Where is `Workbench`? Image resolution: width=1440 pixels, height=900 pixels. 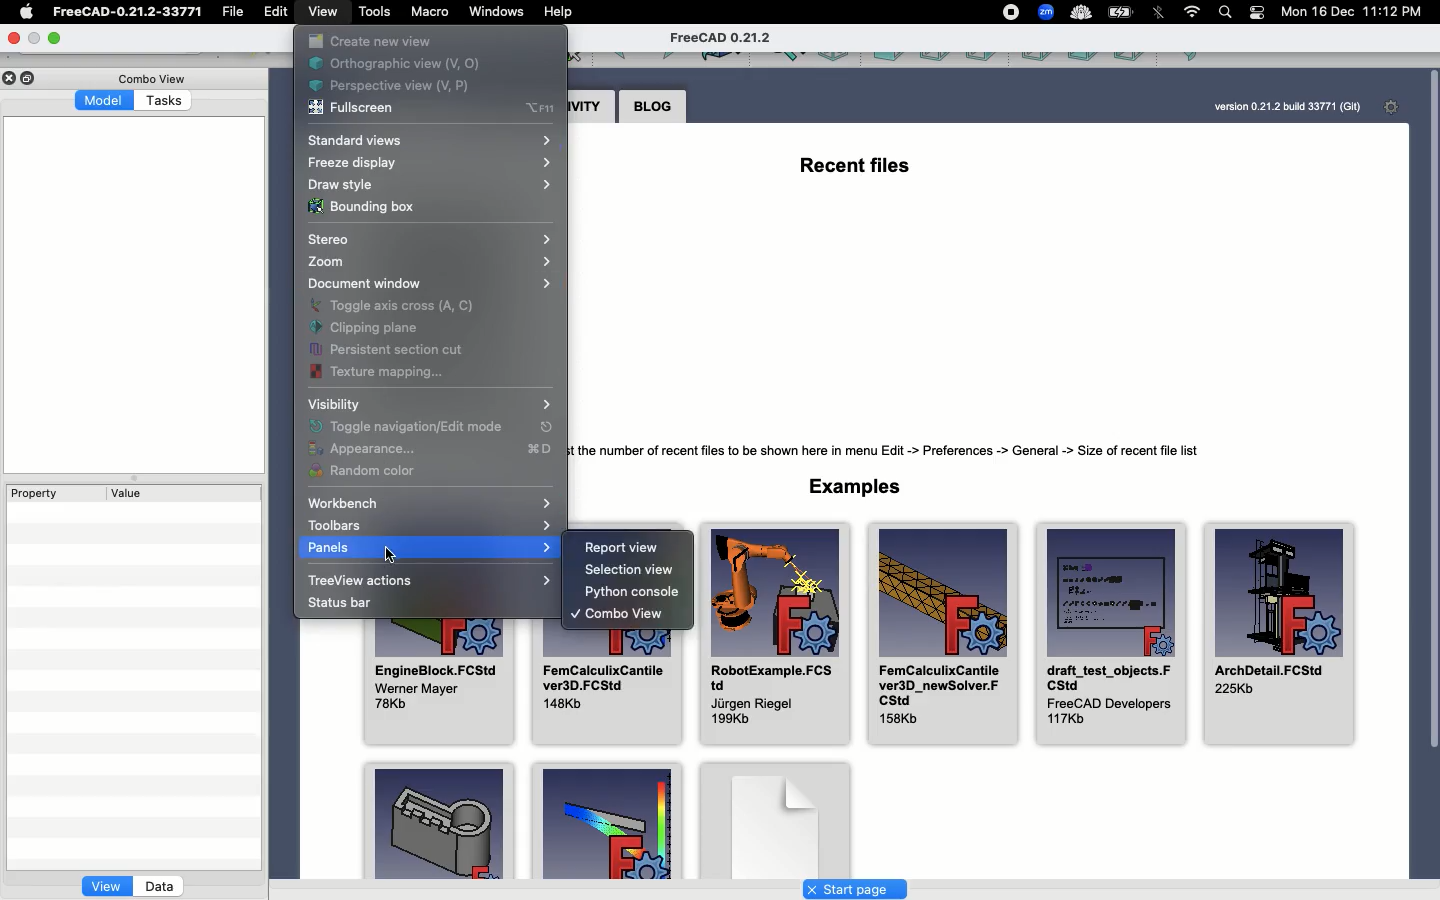
Workbench is located at coordinates (430, 503).